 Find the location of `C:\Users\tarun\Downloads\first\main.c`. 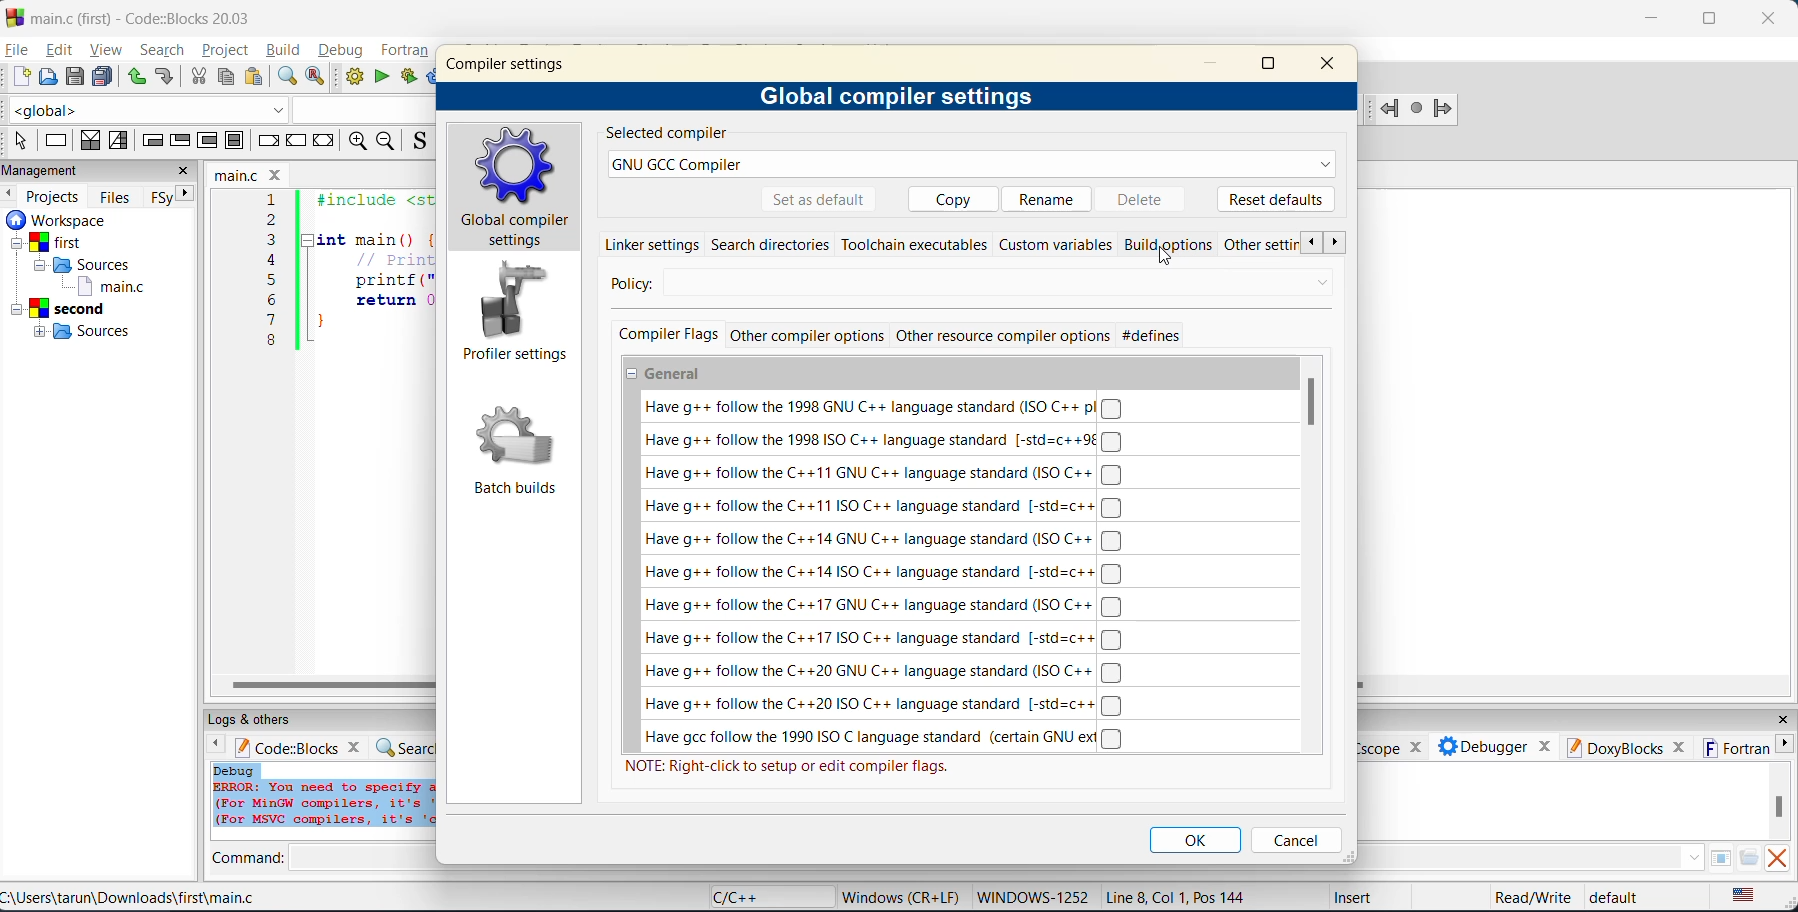

C:\Users\tarun\Downloads\first\main.c is located at coordinates (134, 897).